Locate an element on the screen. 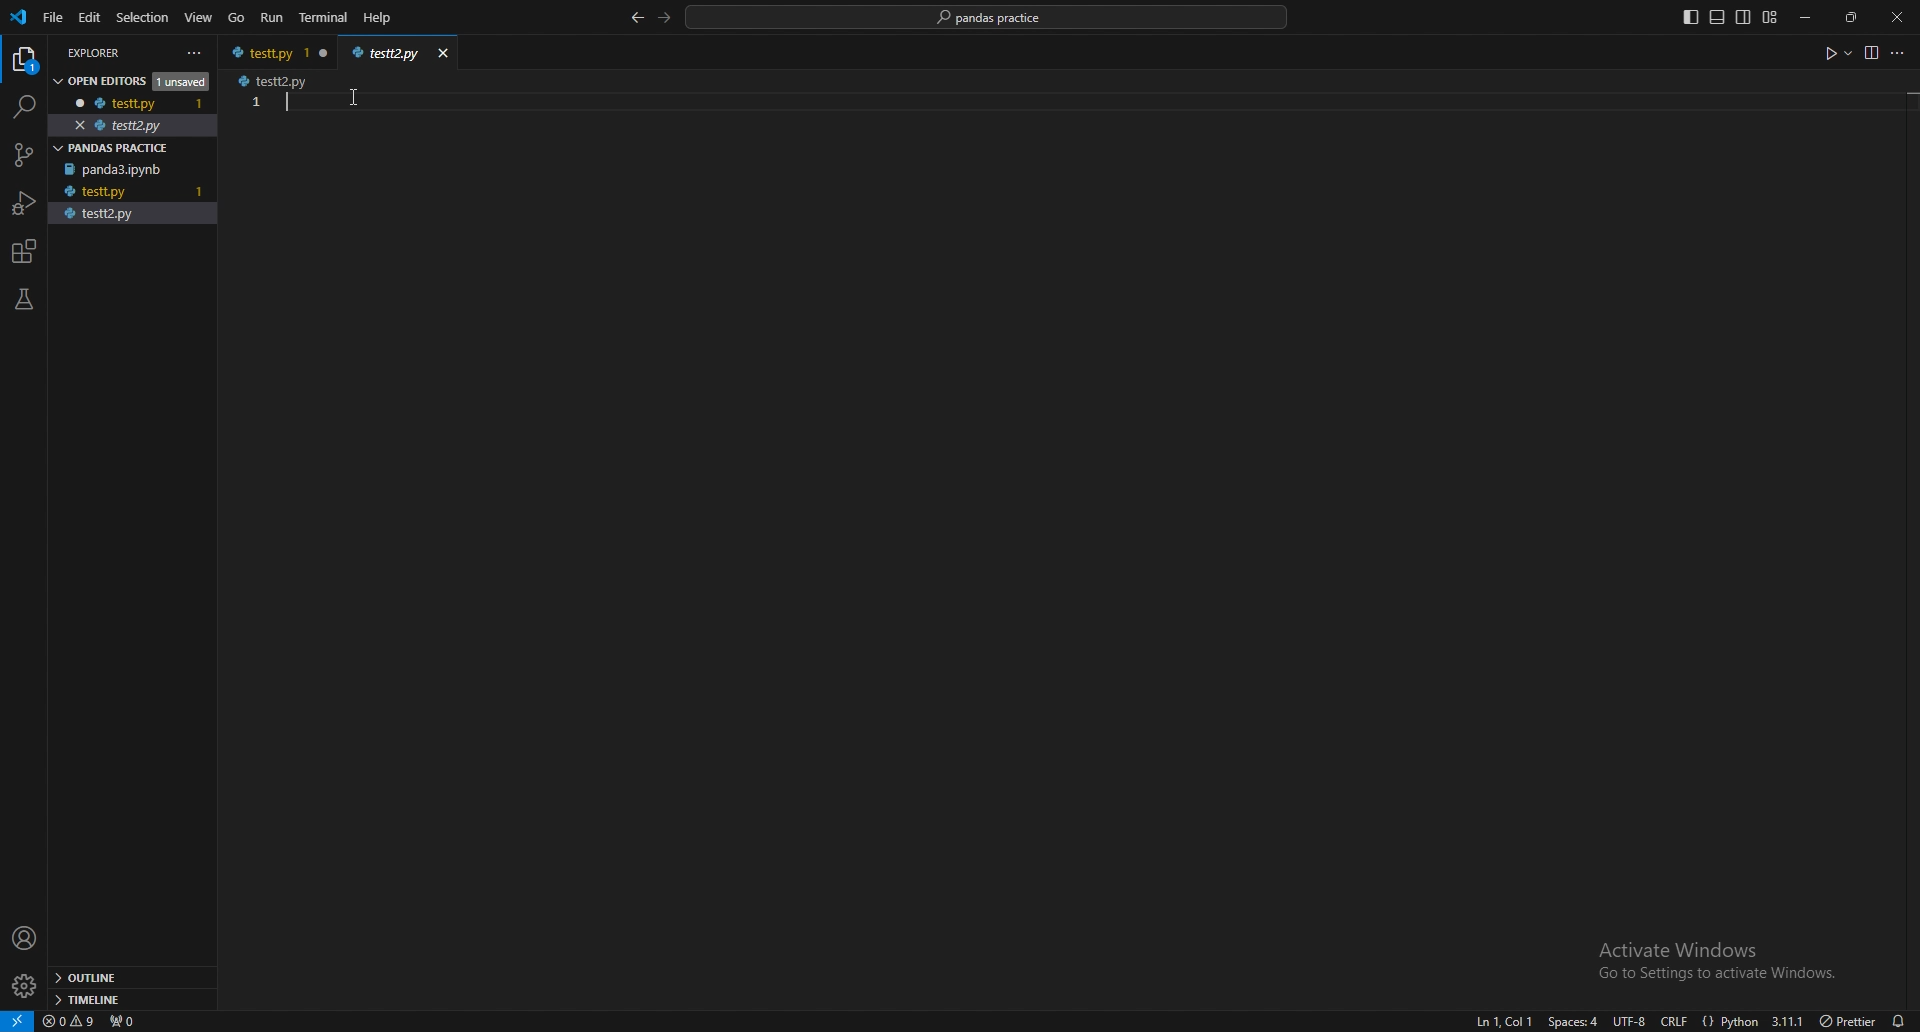 This screenshot has height=1032, width=1920. testt.py is located at coordinates (121, 102).